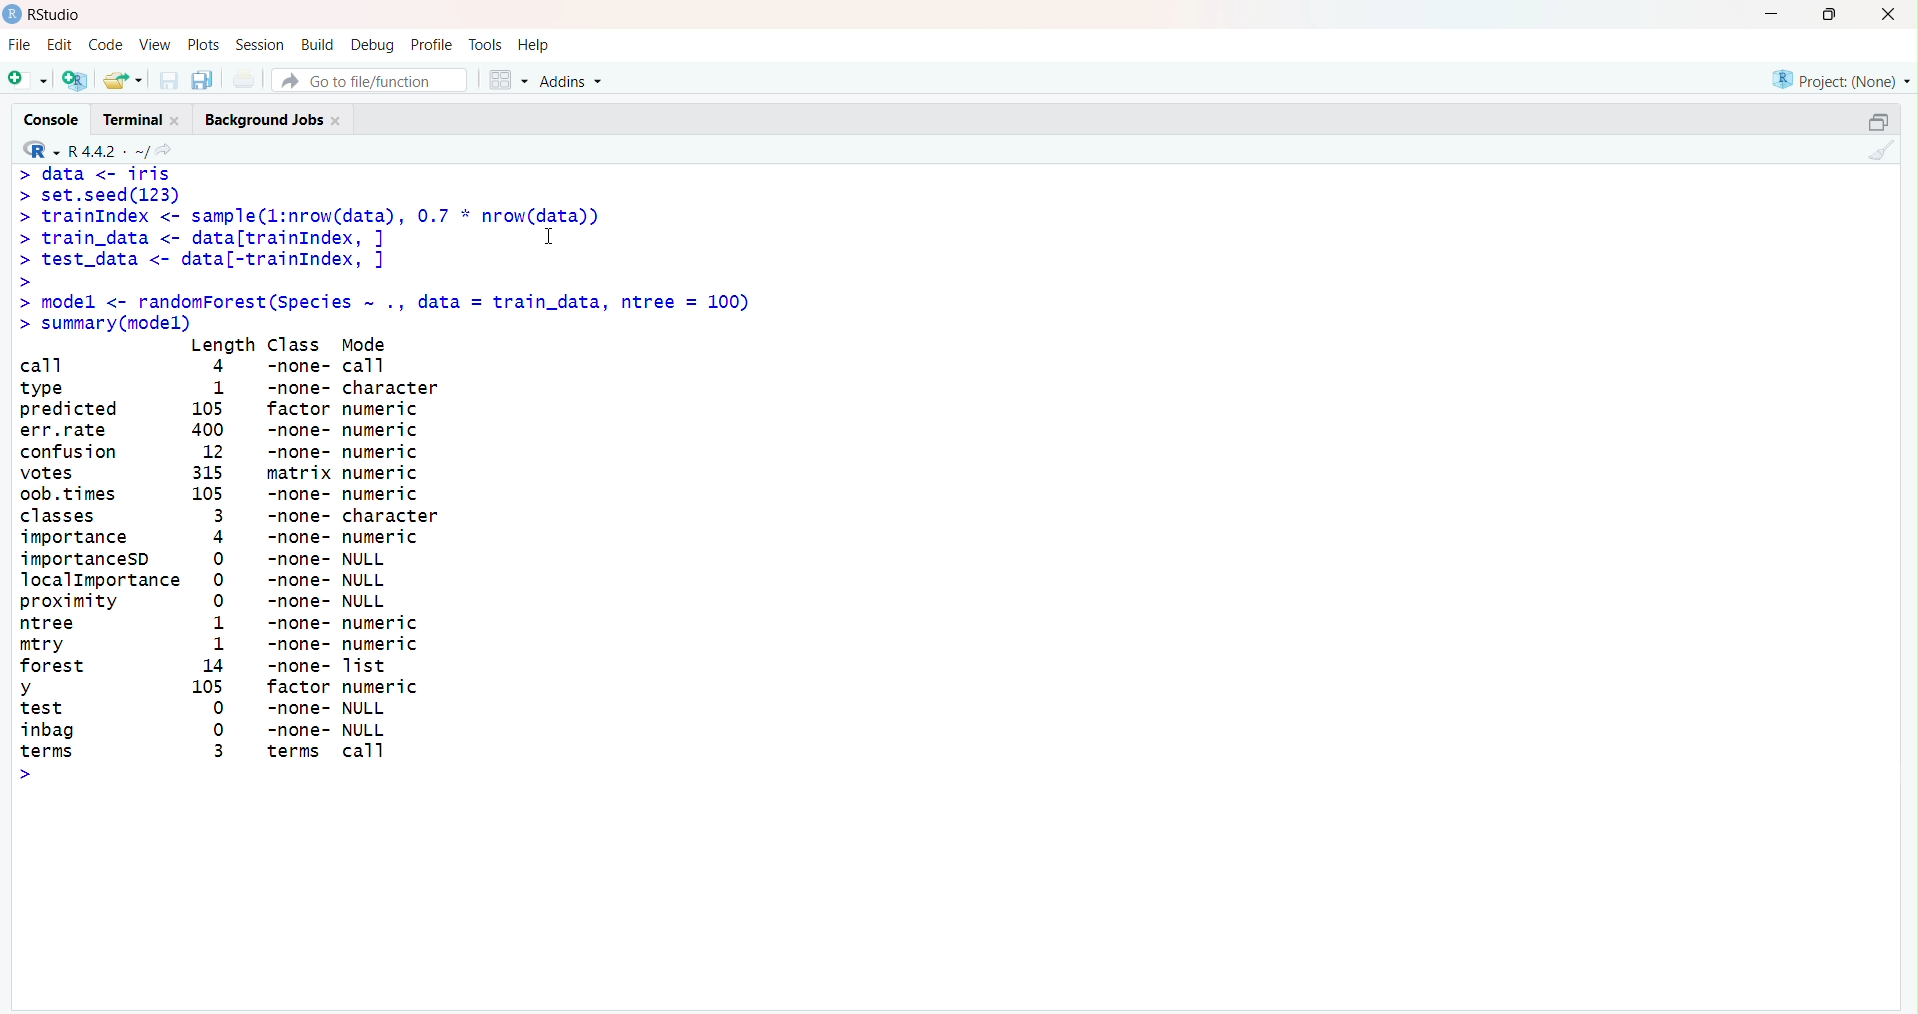 This screenshot has height=1014, width=1918. I want to click on Prompt cursor, so click(23, 174).